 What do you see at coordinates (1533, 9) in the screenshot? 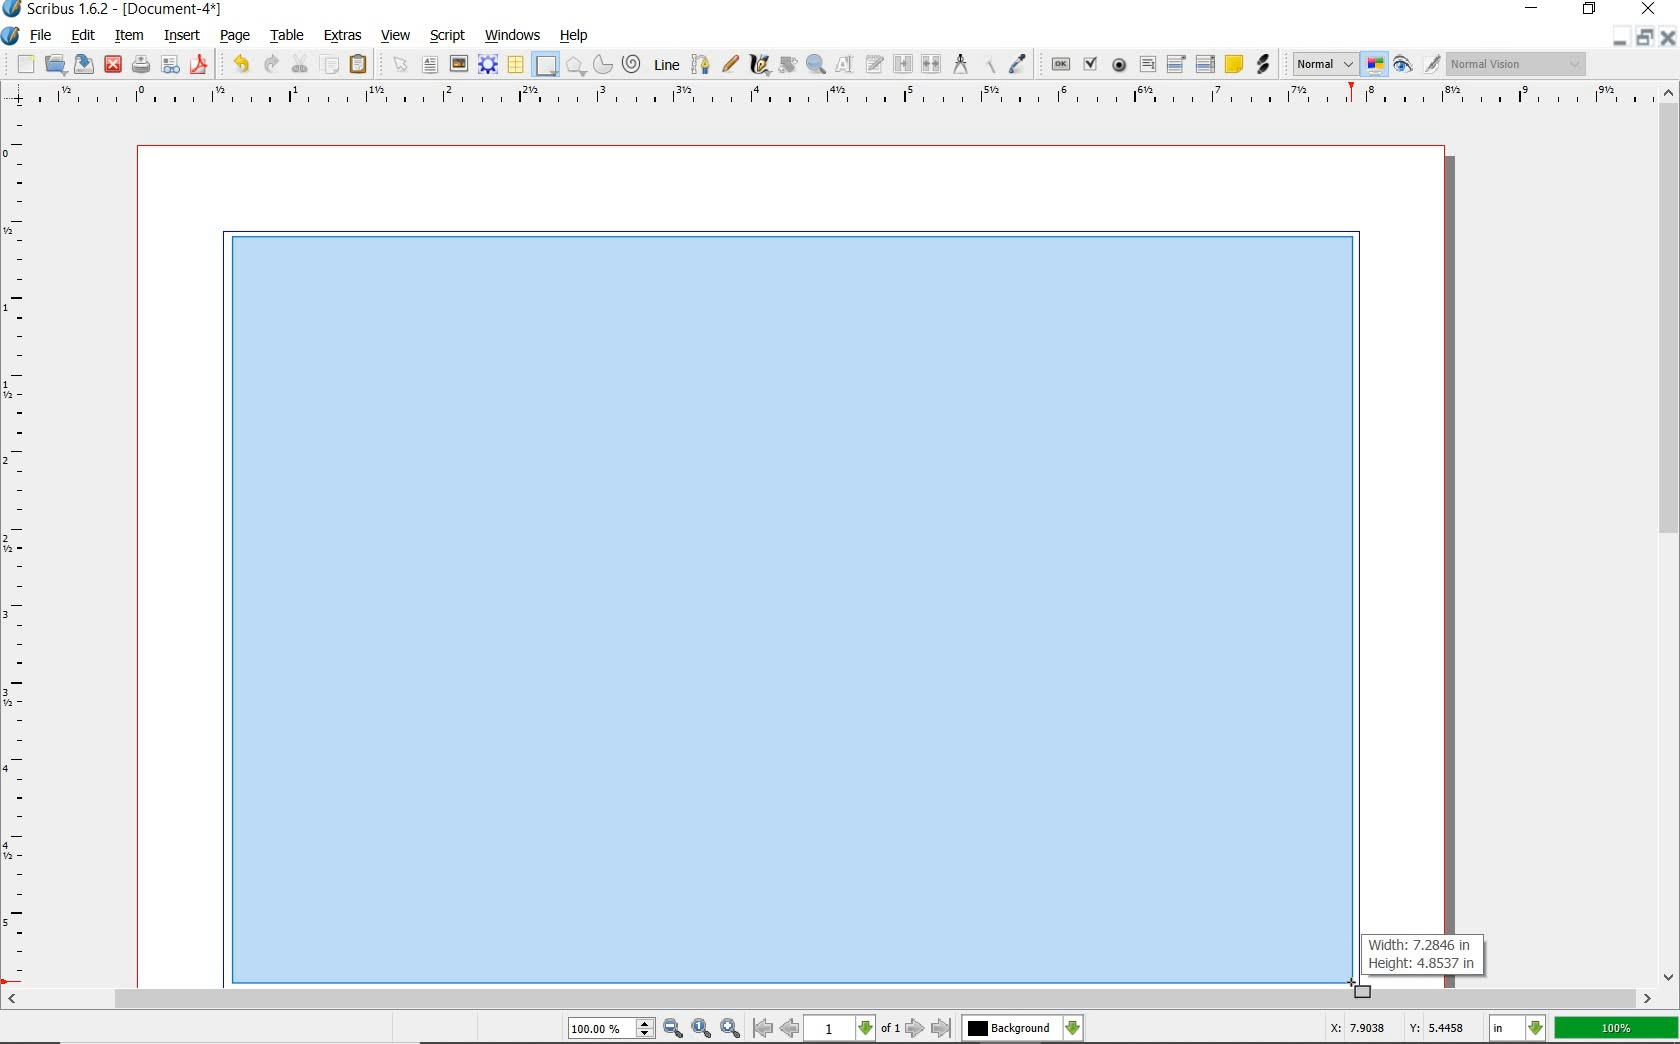
I see `minimize` at bounding box center [1533, 9].